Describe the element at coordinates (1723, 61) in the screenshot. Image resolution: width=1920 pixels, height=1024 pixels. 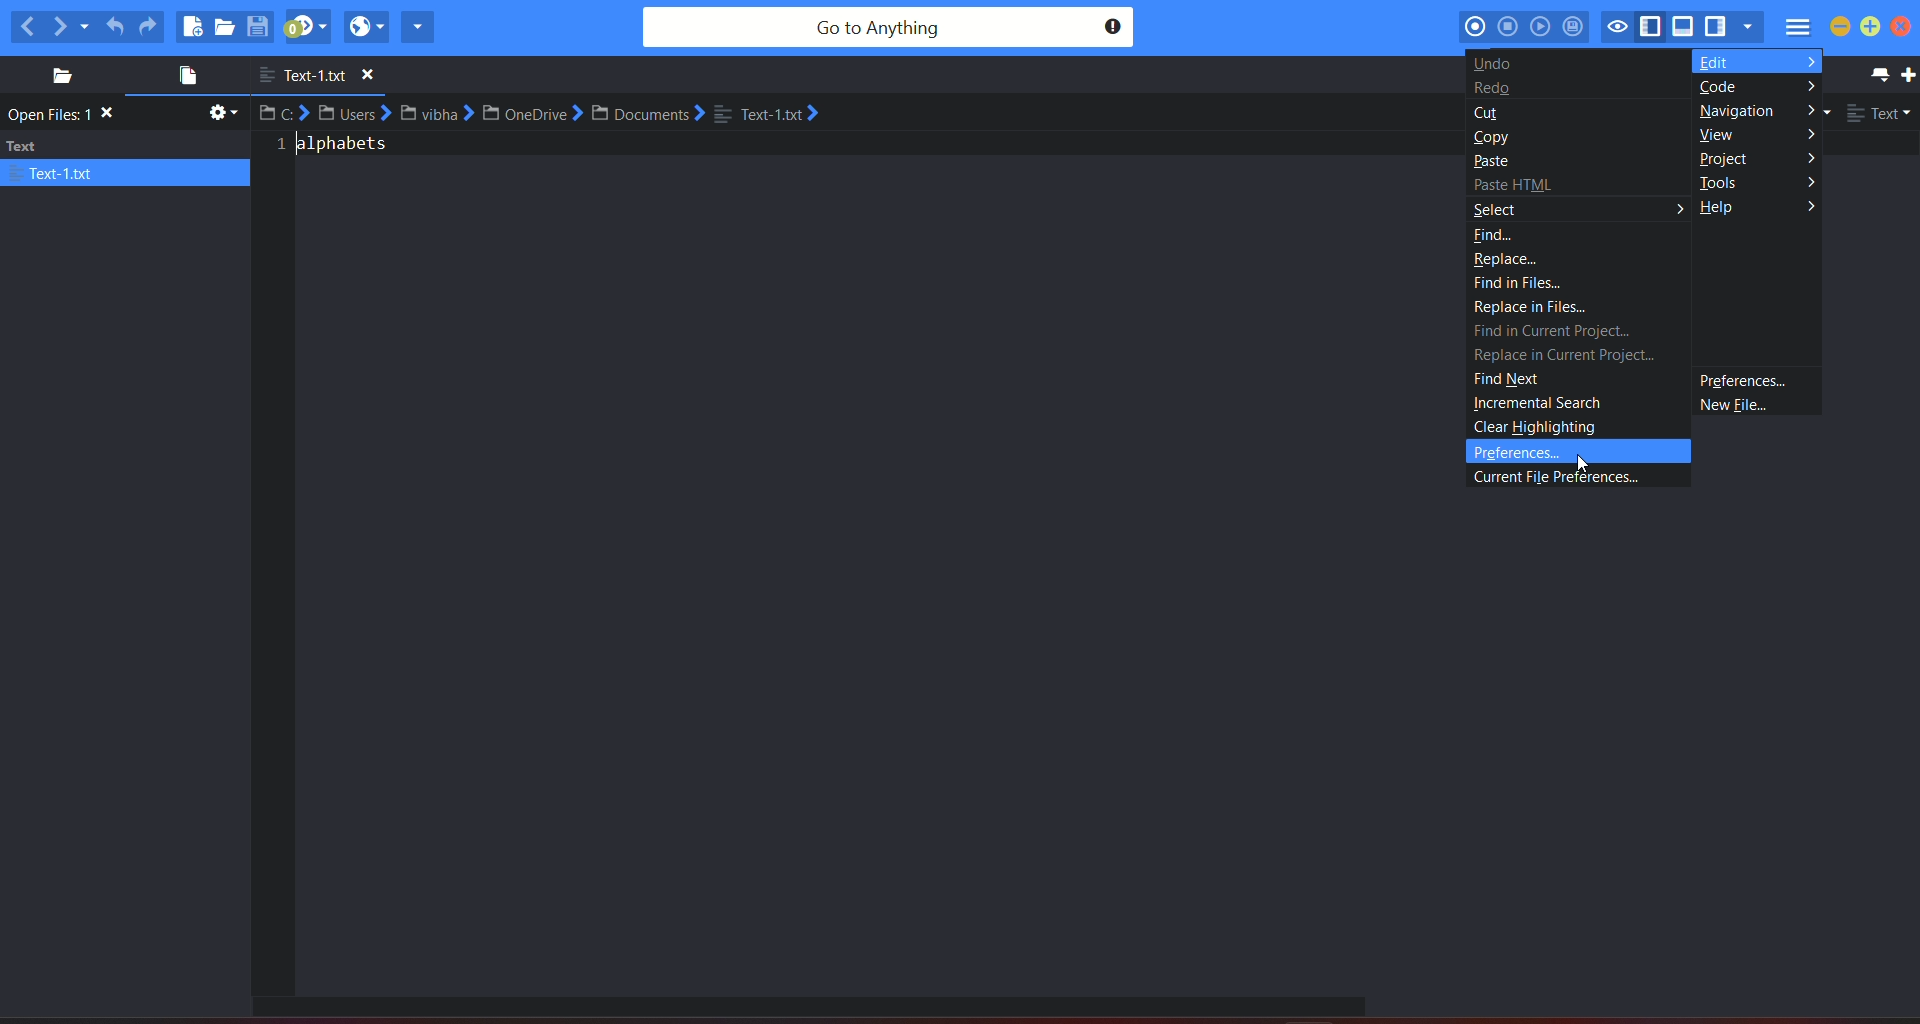
I see `edit` at that location.